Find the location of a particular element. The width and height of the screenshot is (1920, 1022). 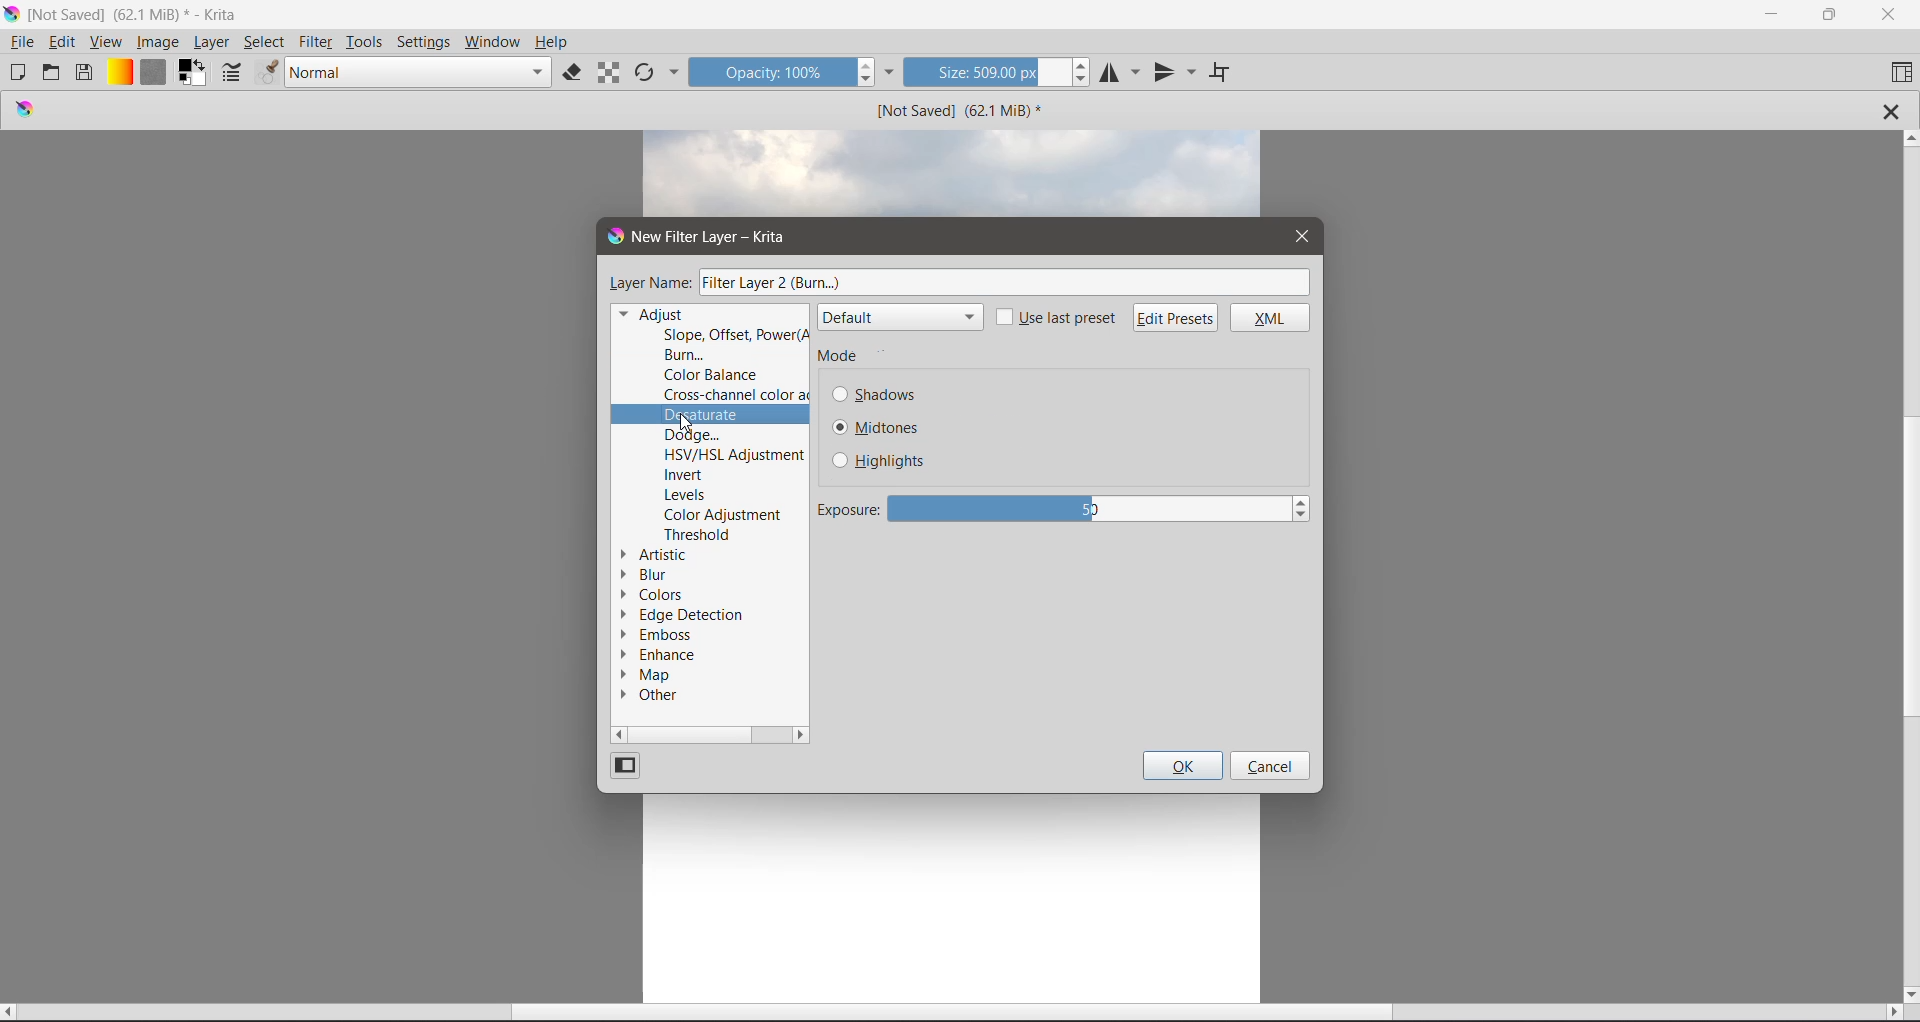

New Filter Layer is located at coordinates (707, 239).